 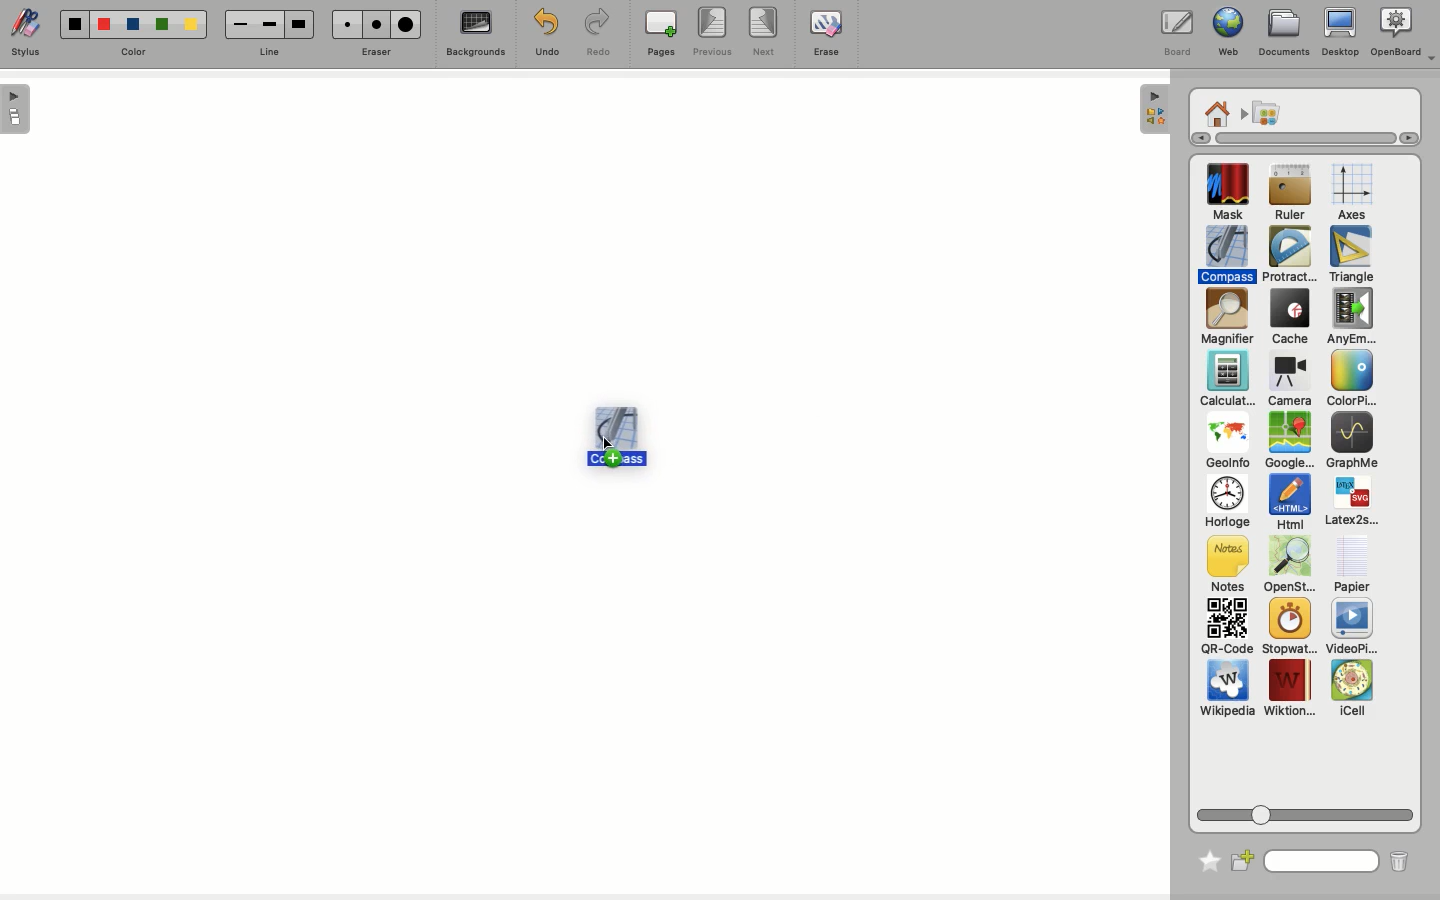 What do you see at coordinates (1352, 627) in the screenshot?
I see `VideoPlayer` at bounding box center [1352, 627].